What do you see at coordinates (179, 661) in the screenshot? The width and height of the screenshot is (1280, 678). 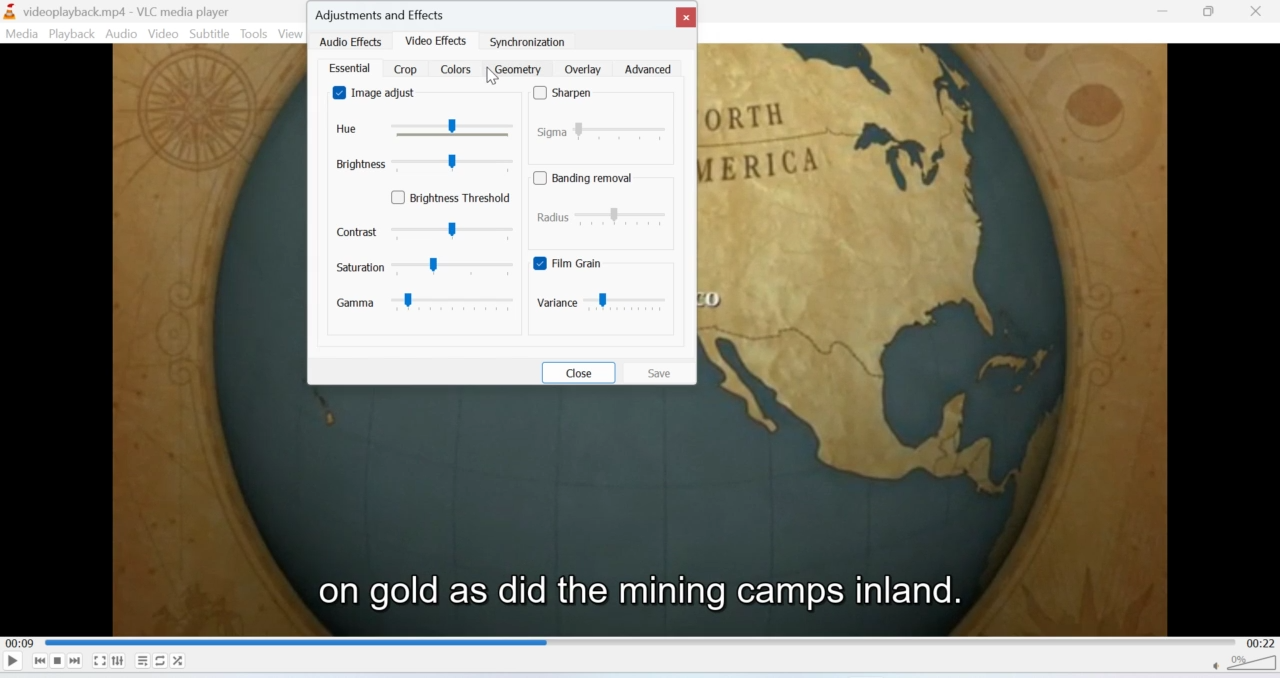 I see `Shuffle` at bounding box center [179, 661].